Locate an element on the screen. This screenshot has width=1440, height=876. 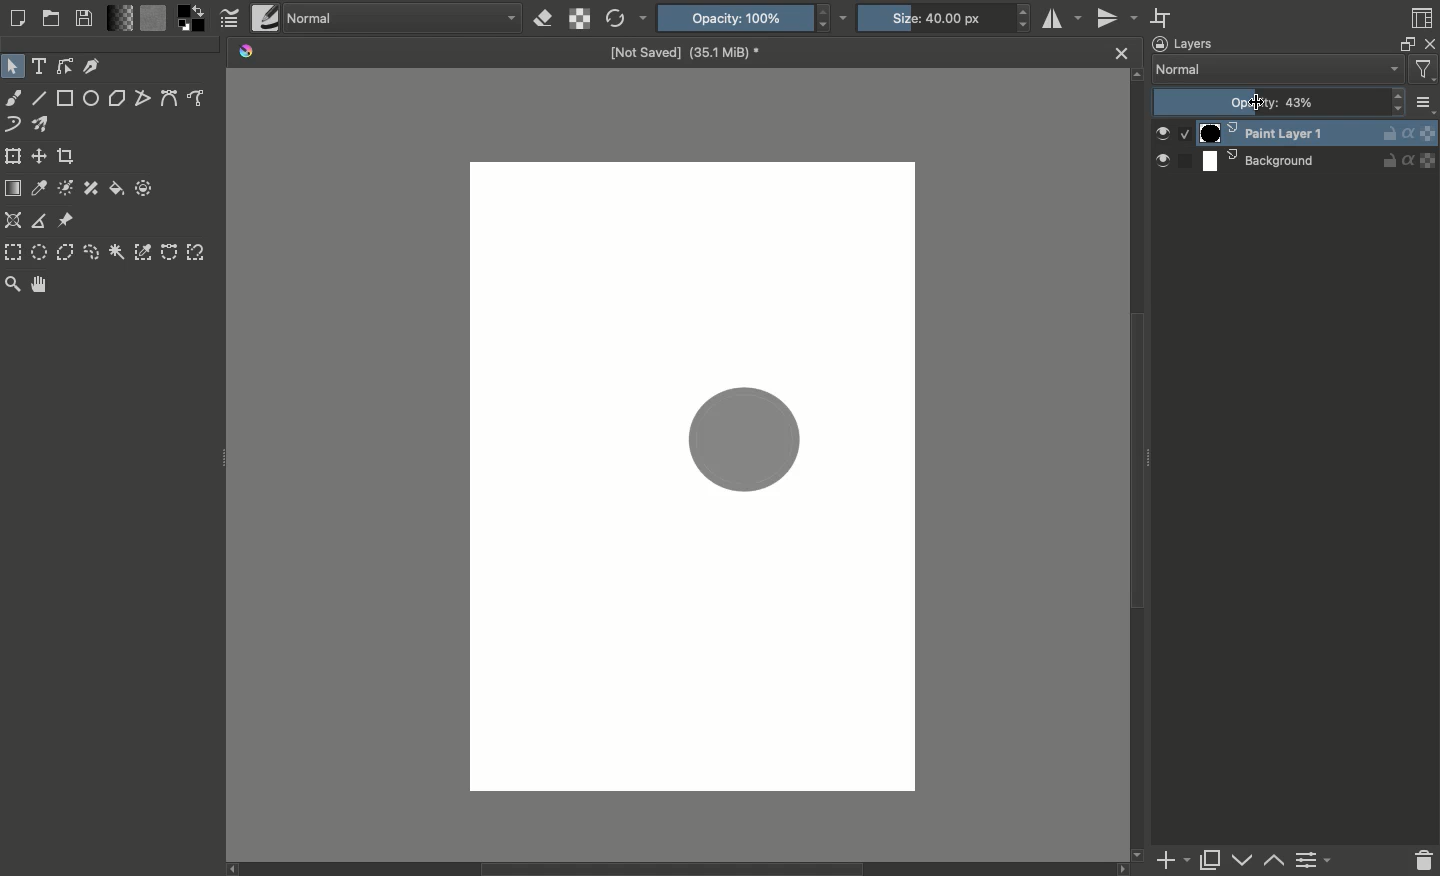
Measure distance is located at coordinates (40, 222).